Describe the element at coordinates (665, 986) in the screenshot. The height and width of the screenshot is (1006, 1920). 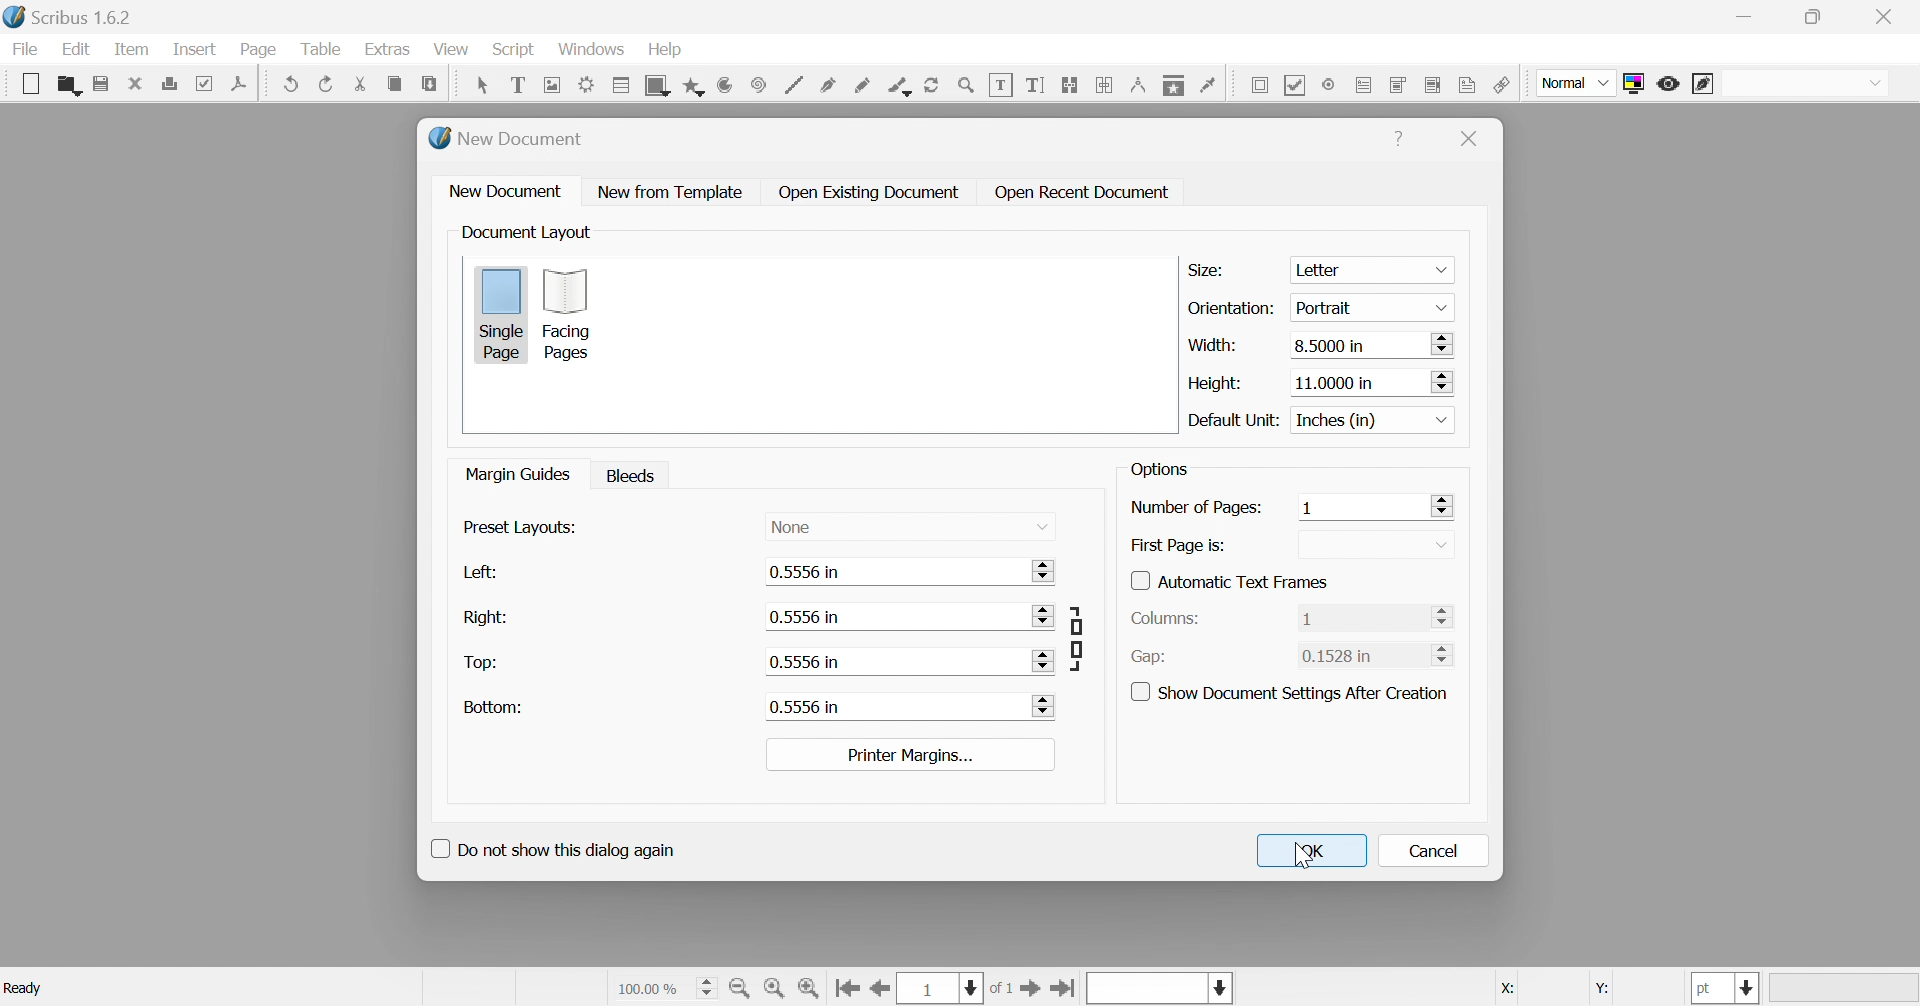
I see `select current size` at that location.